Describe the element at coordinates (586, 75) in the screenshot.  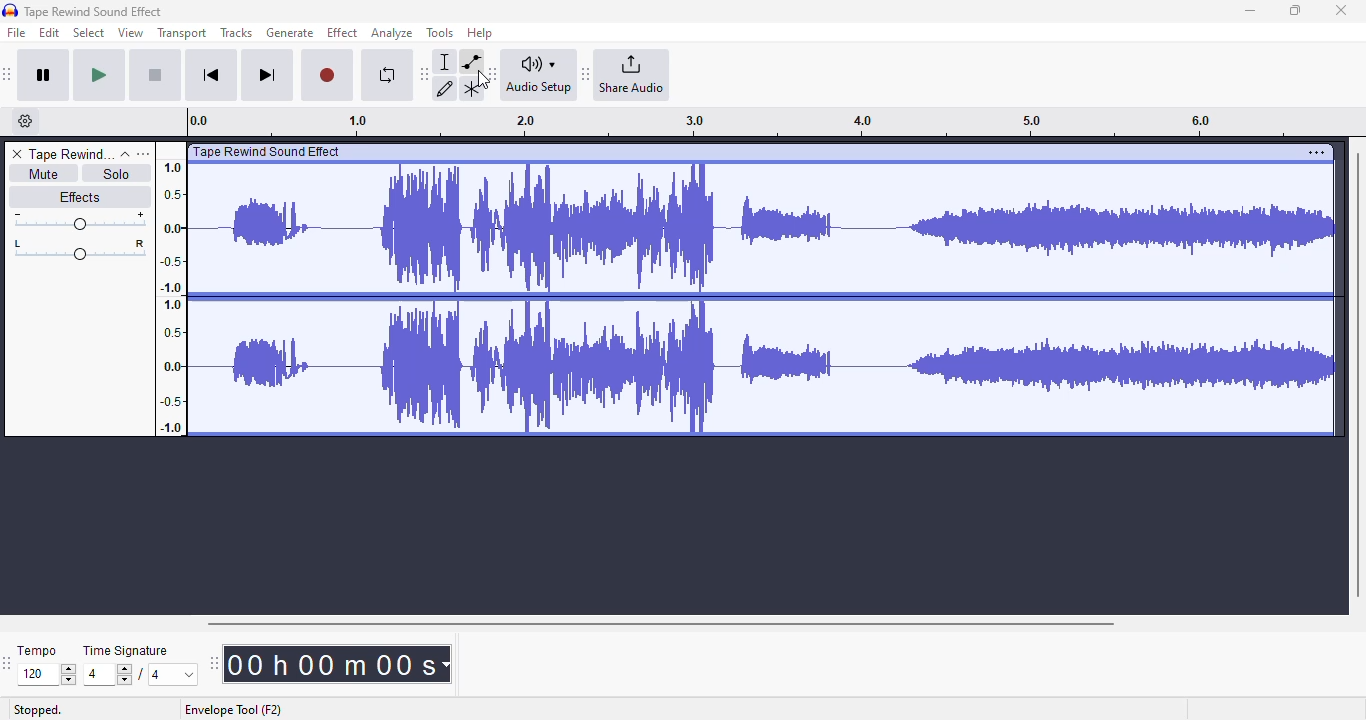
I see `Move audacity share audio toolbar` at that location.